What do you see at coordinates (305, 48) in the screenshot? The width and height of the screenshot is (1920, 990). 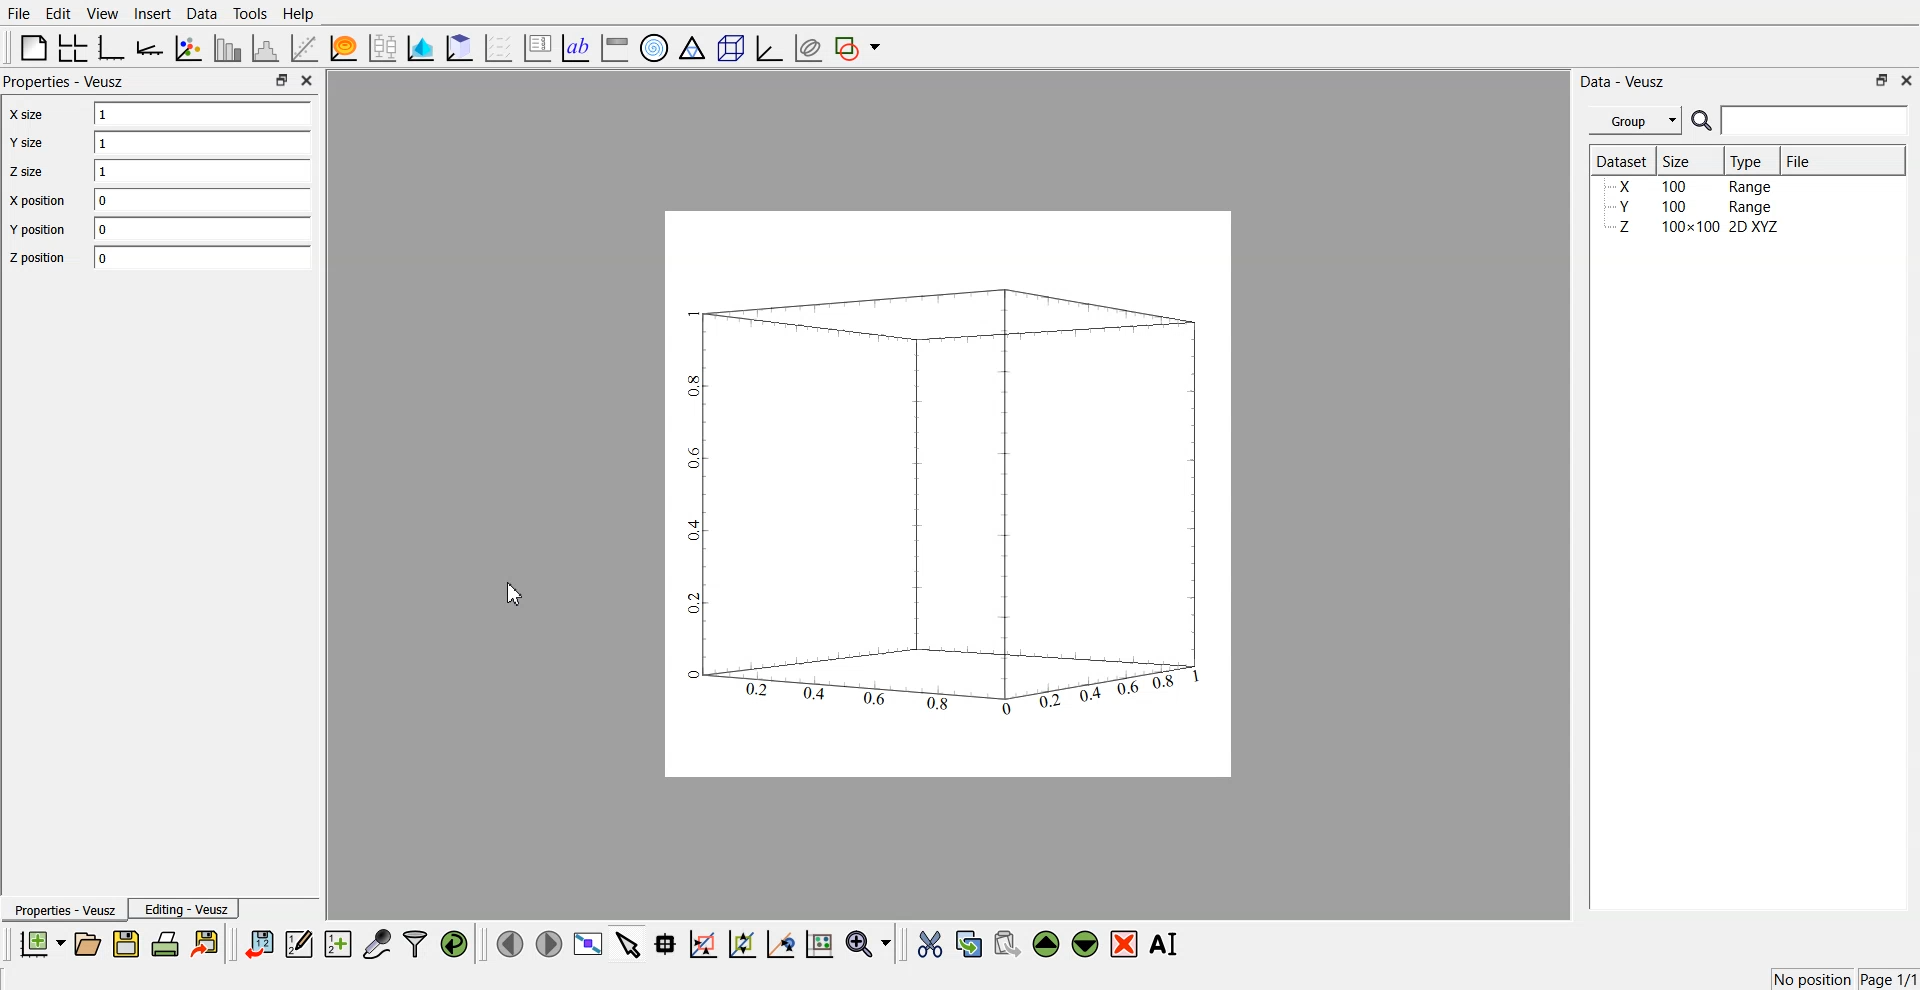 I see `Fit a function of data` at bounding box center [305, 48].